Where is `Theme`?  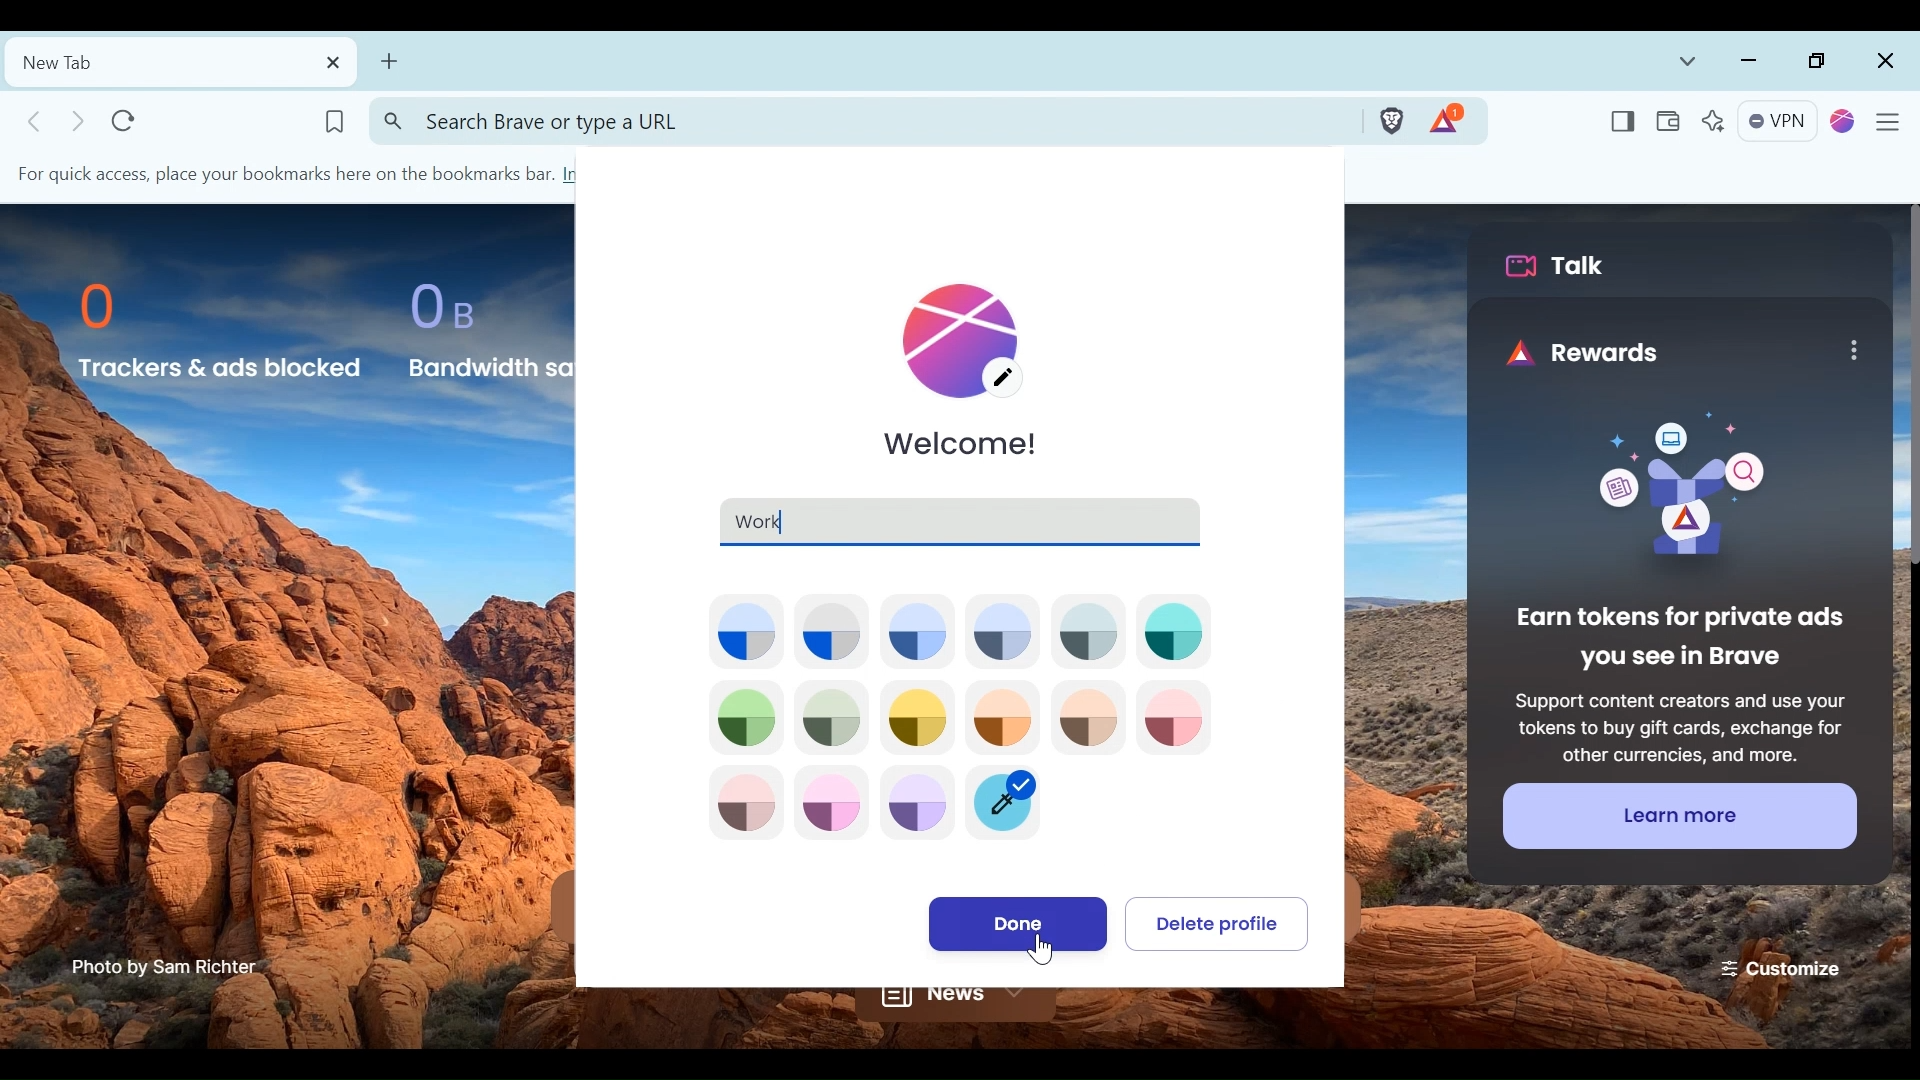
Theme is located at coordinates (1087, 719).